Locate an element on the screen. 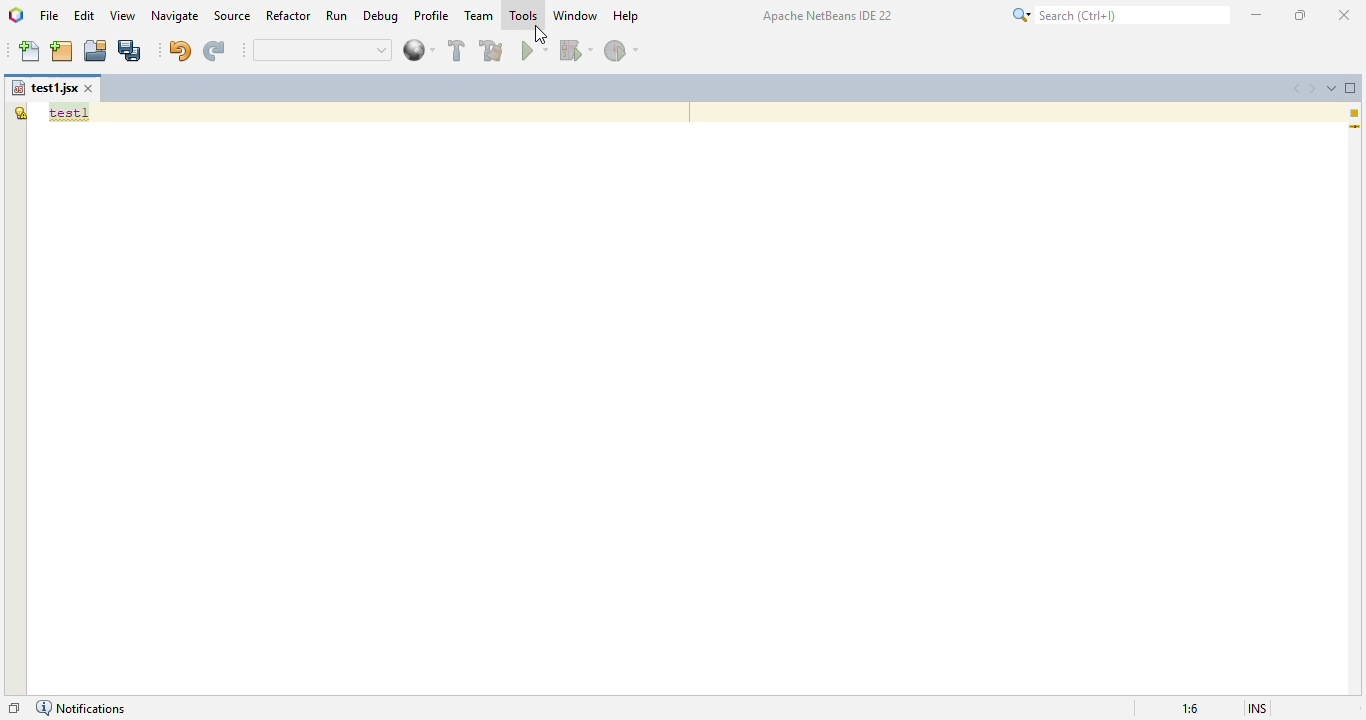  run is located at coordinates (337, 16).